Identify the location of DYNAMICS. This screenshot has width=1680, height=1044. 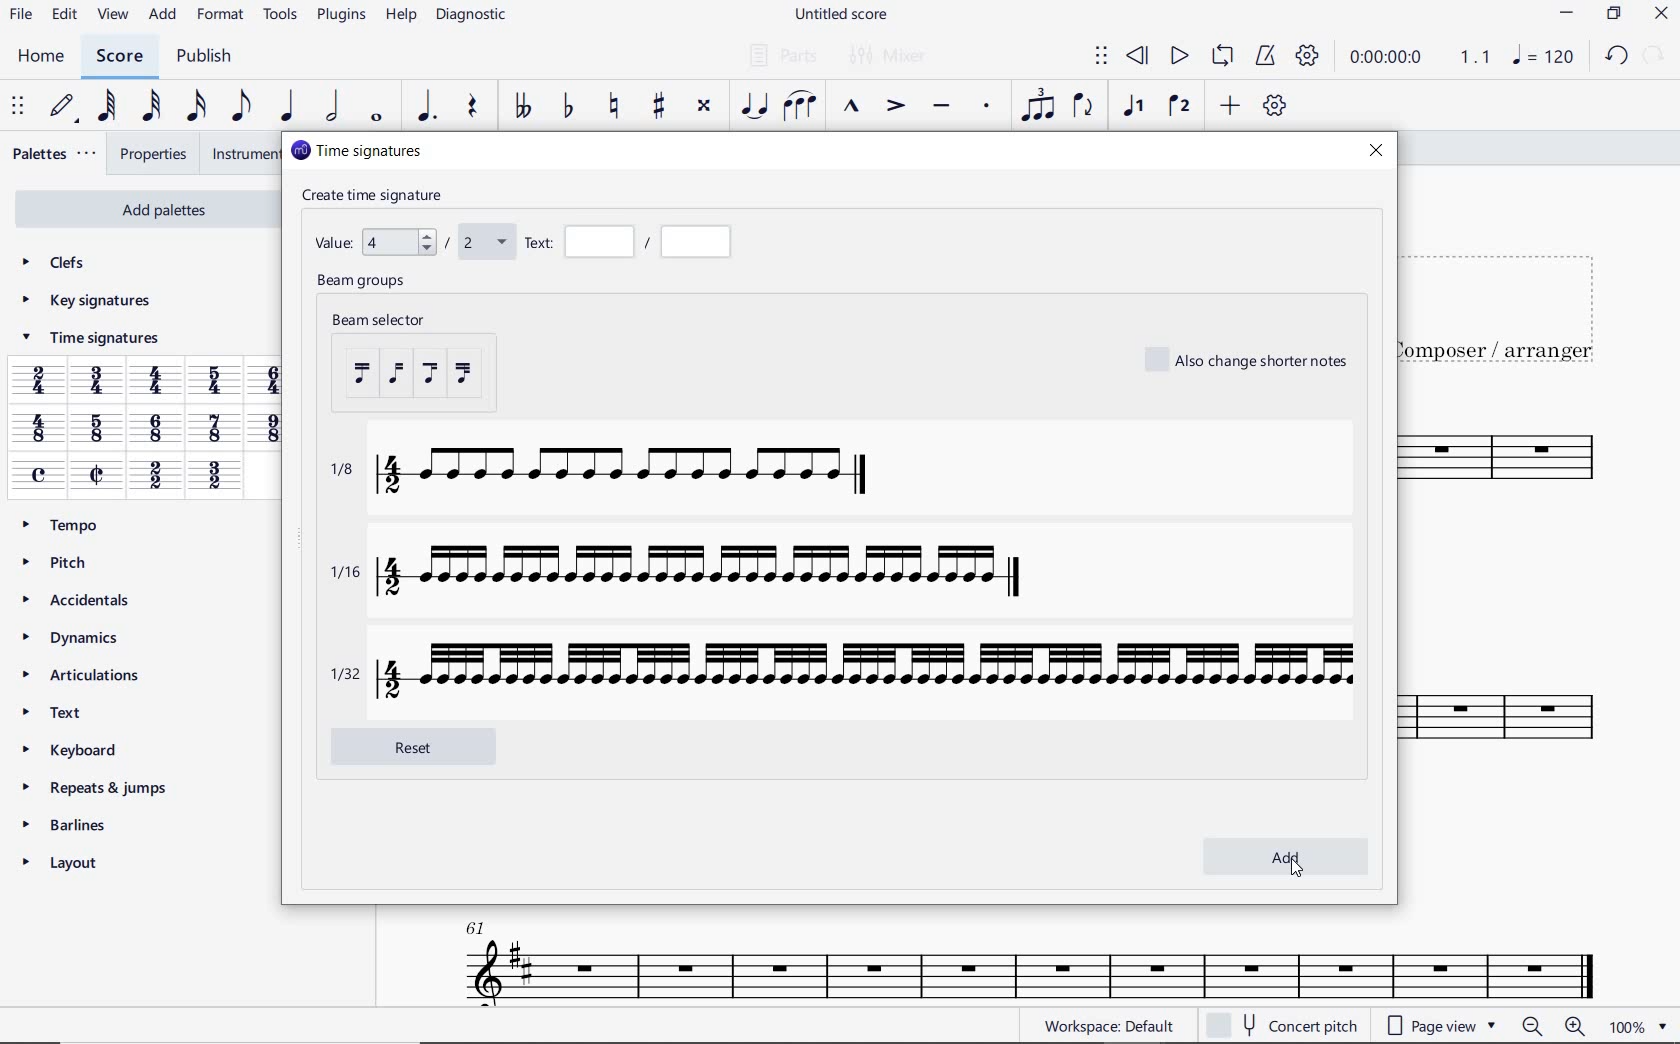
(74, 637).